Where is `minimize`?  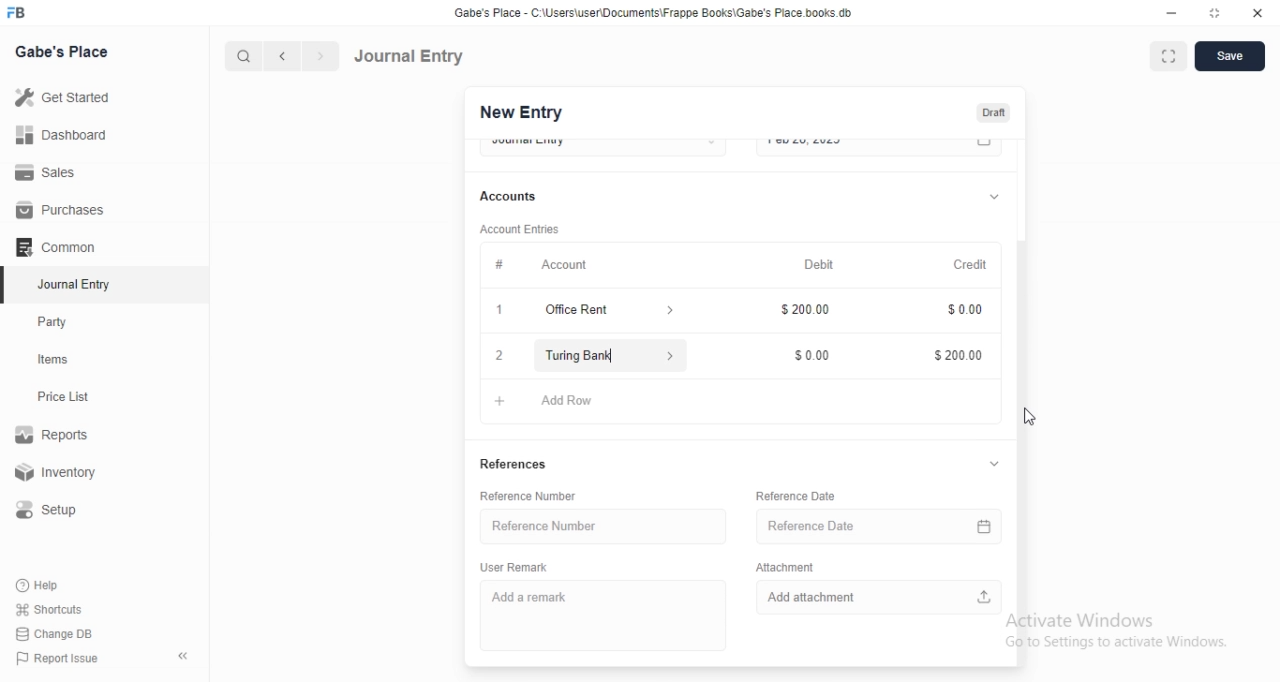
minimize is located at coordinates (1170, 12).